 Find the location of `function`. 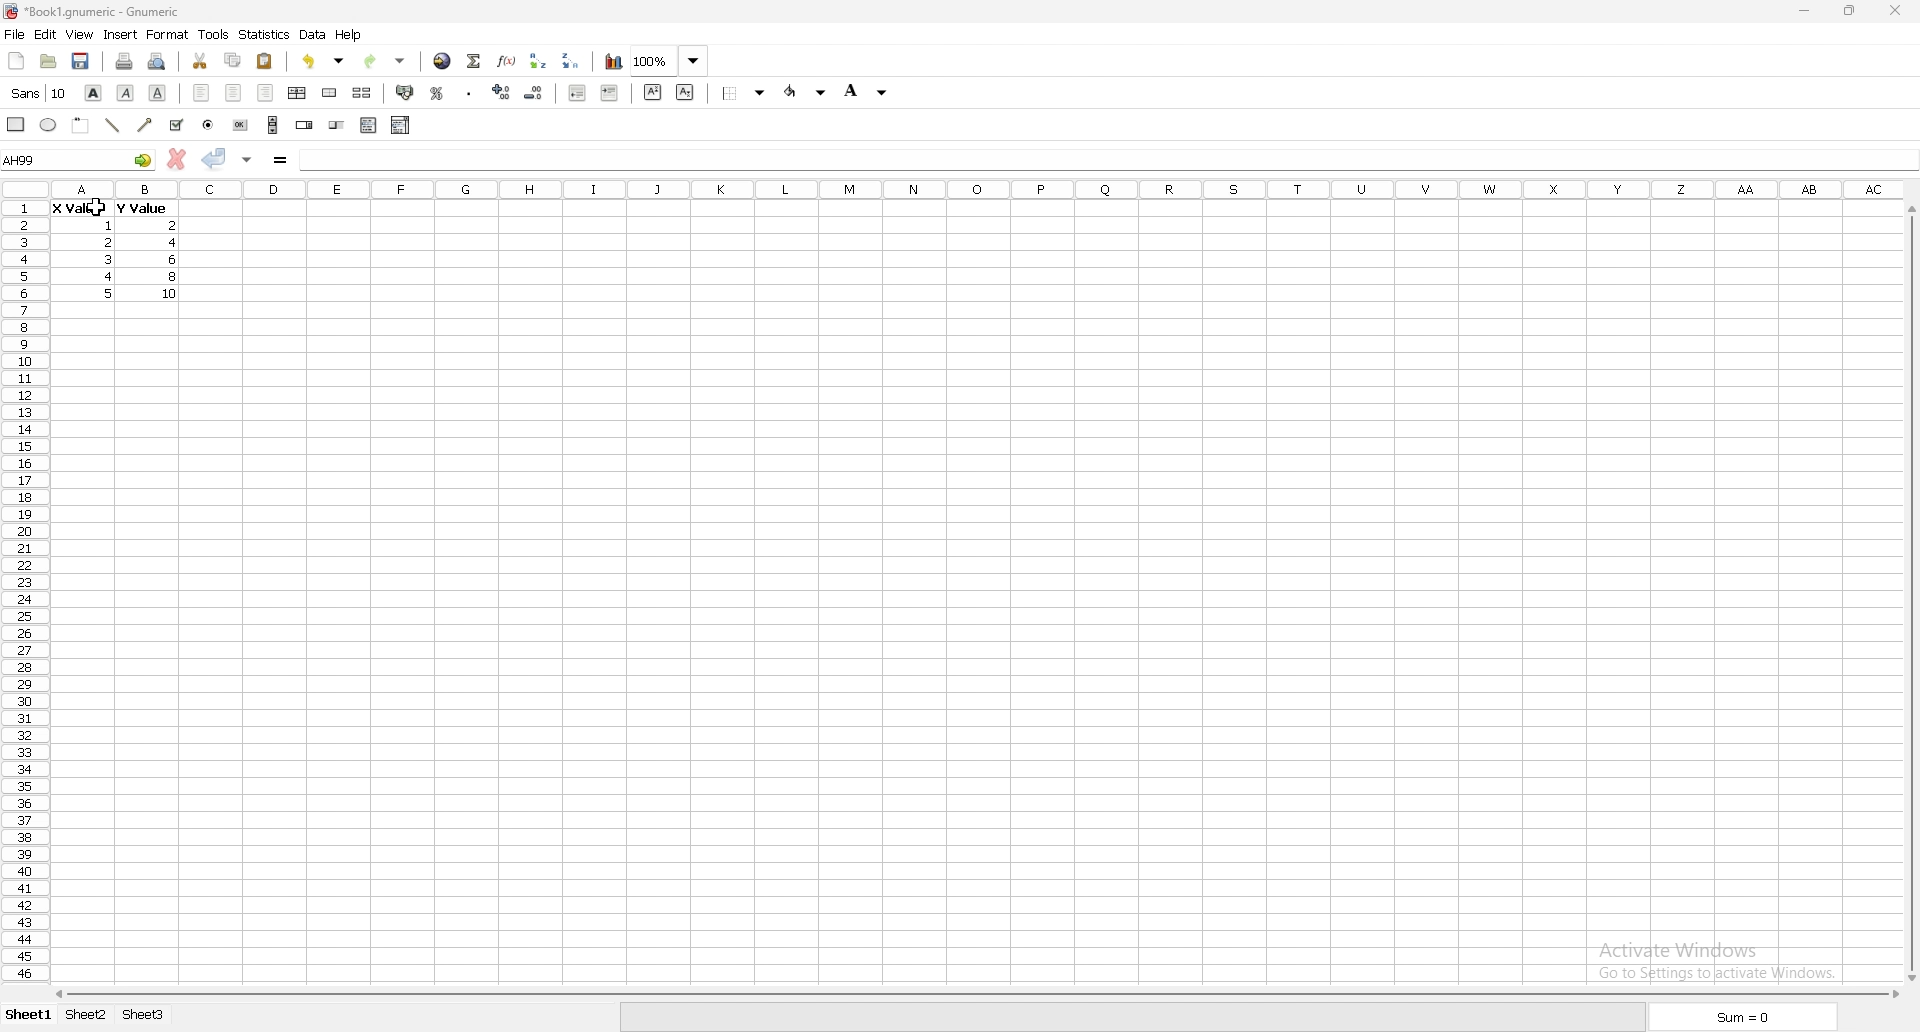

function is located at coordinates (509, 60).